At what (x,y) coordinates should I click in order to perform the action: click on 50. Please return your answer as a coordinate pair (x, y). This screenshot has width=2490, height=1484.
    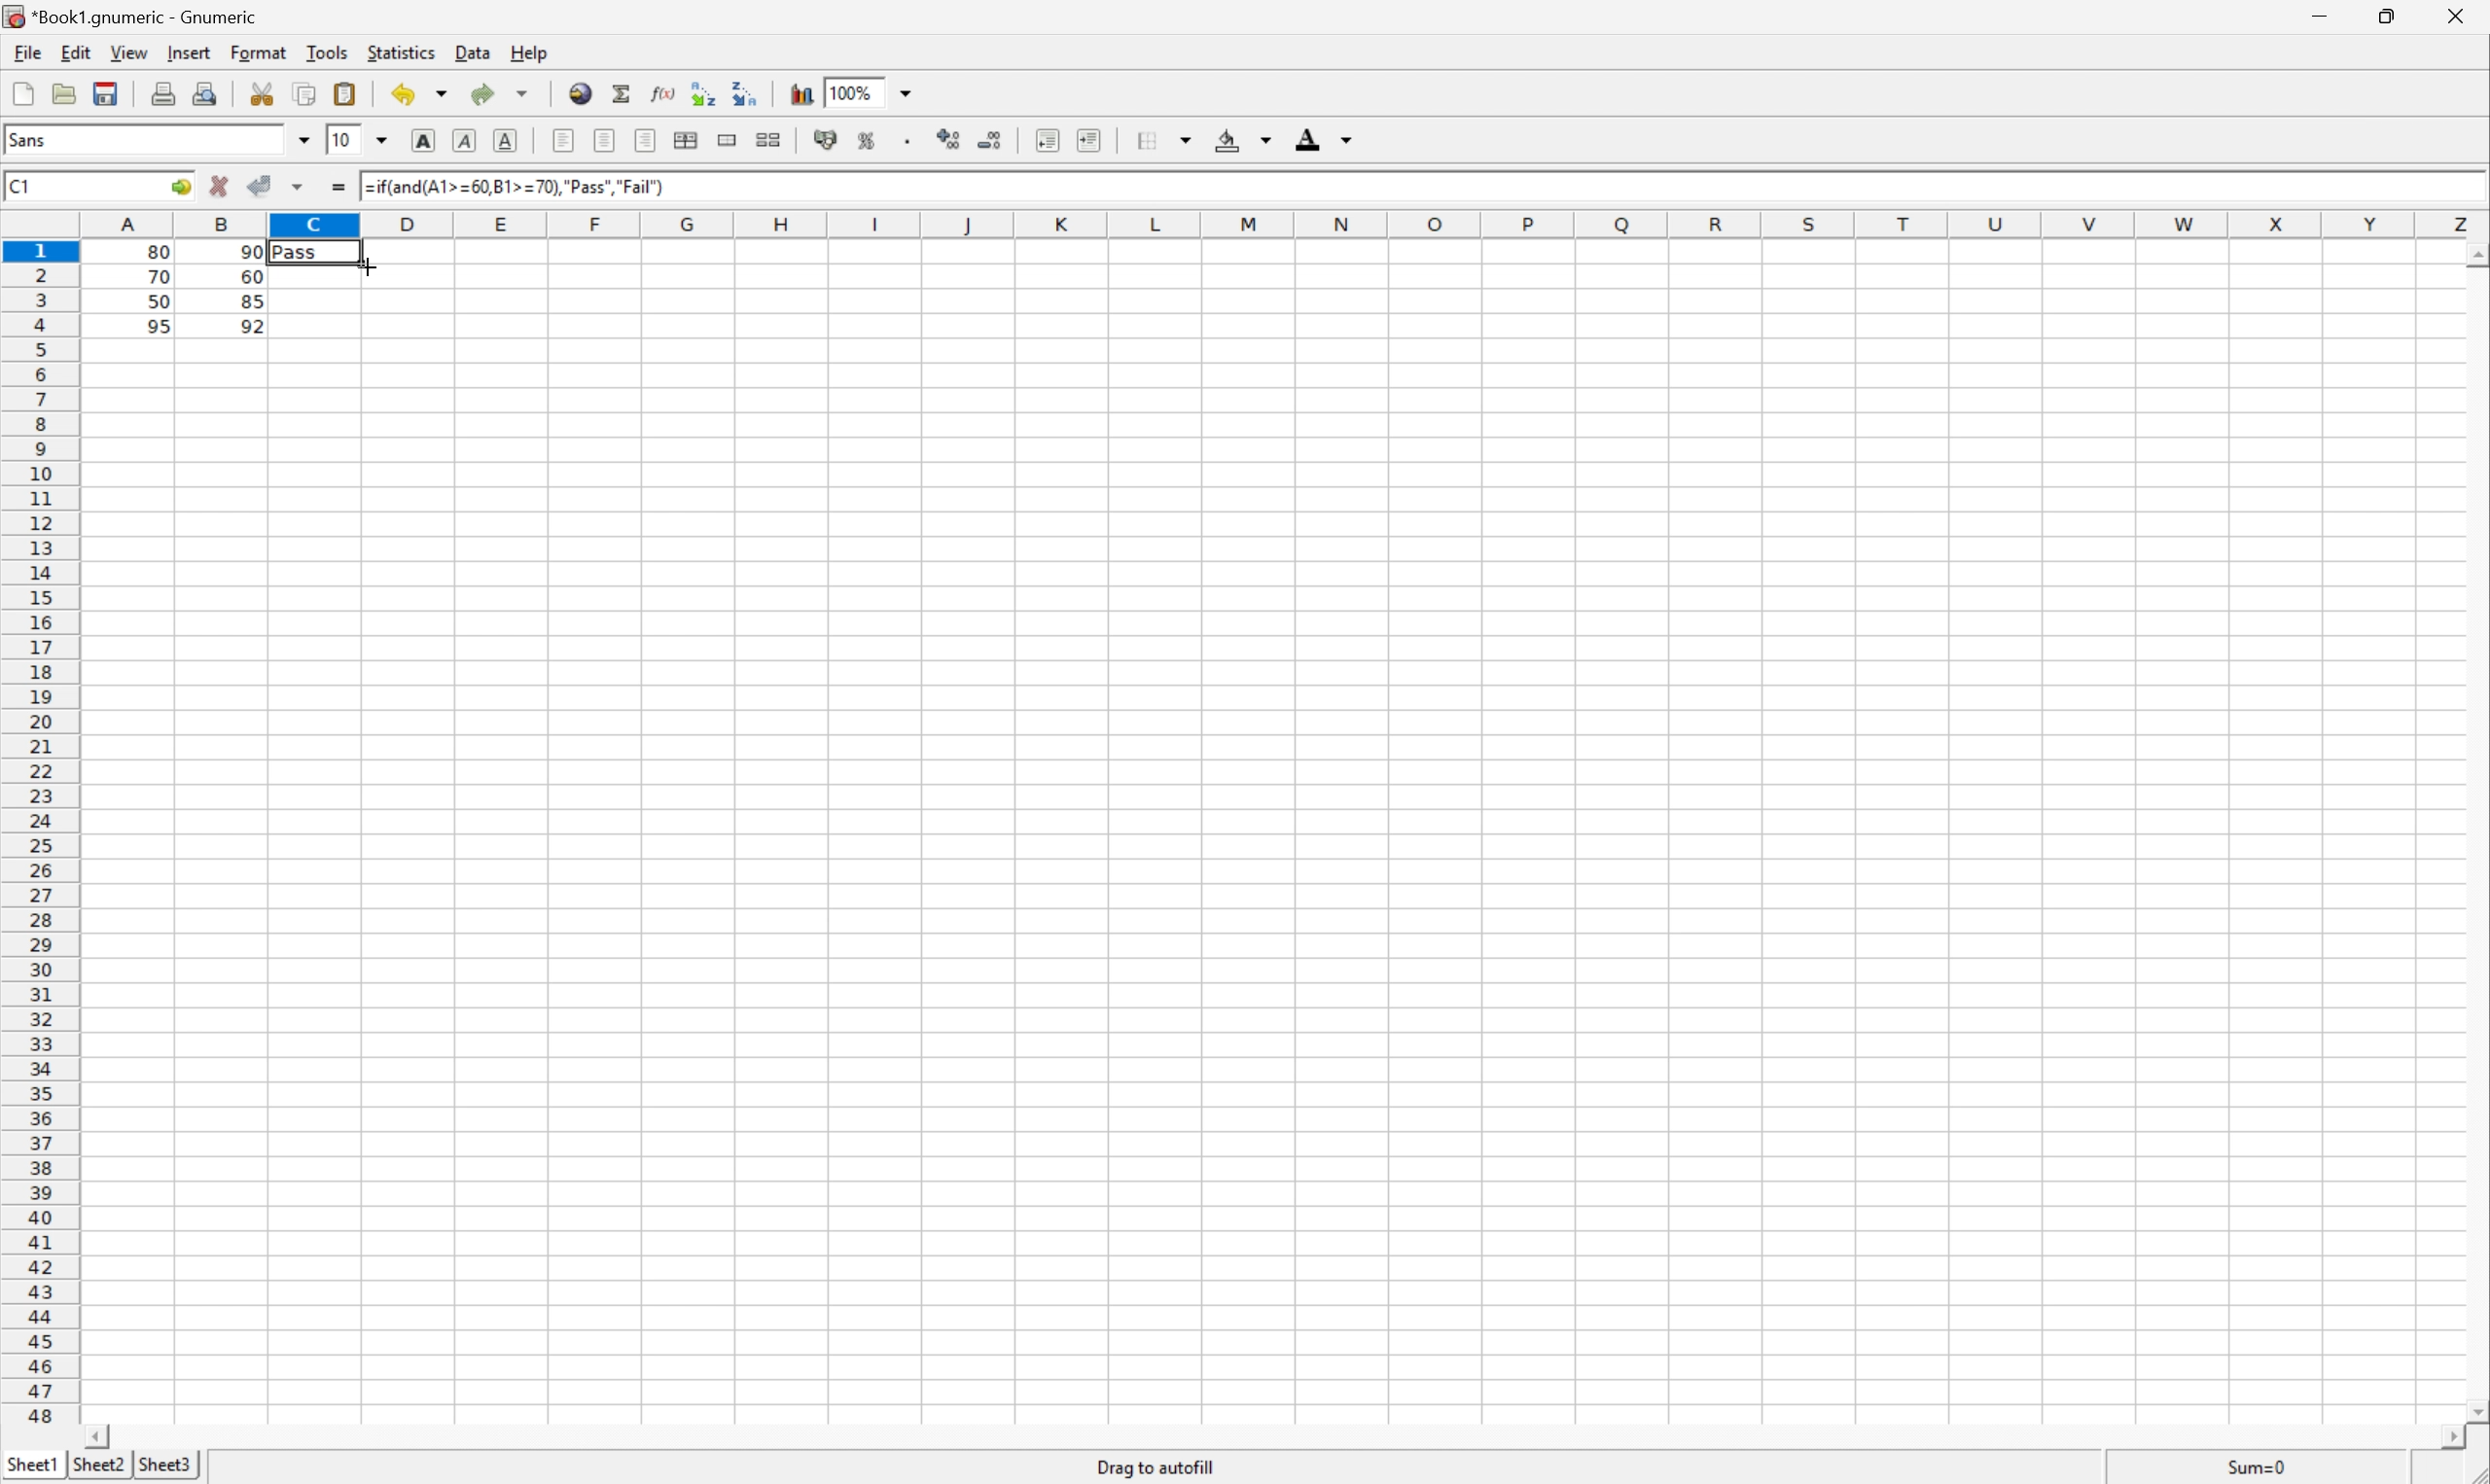
    Looking at the image, I should click on (154, 303).